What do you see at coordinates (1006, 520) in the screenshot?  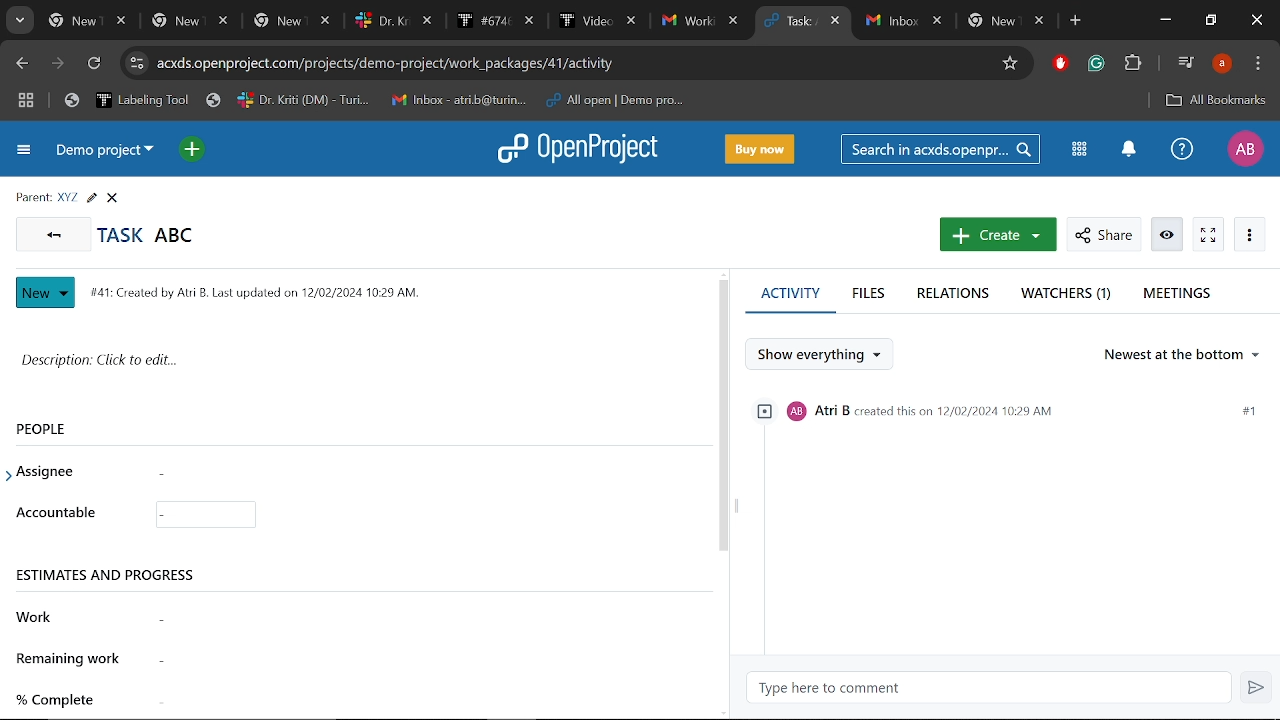 I see `Activity` at bounding box center [1006, 520].